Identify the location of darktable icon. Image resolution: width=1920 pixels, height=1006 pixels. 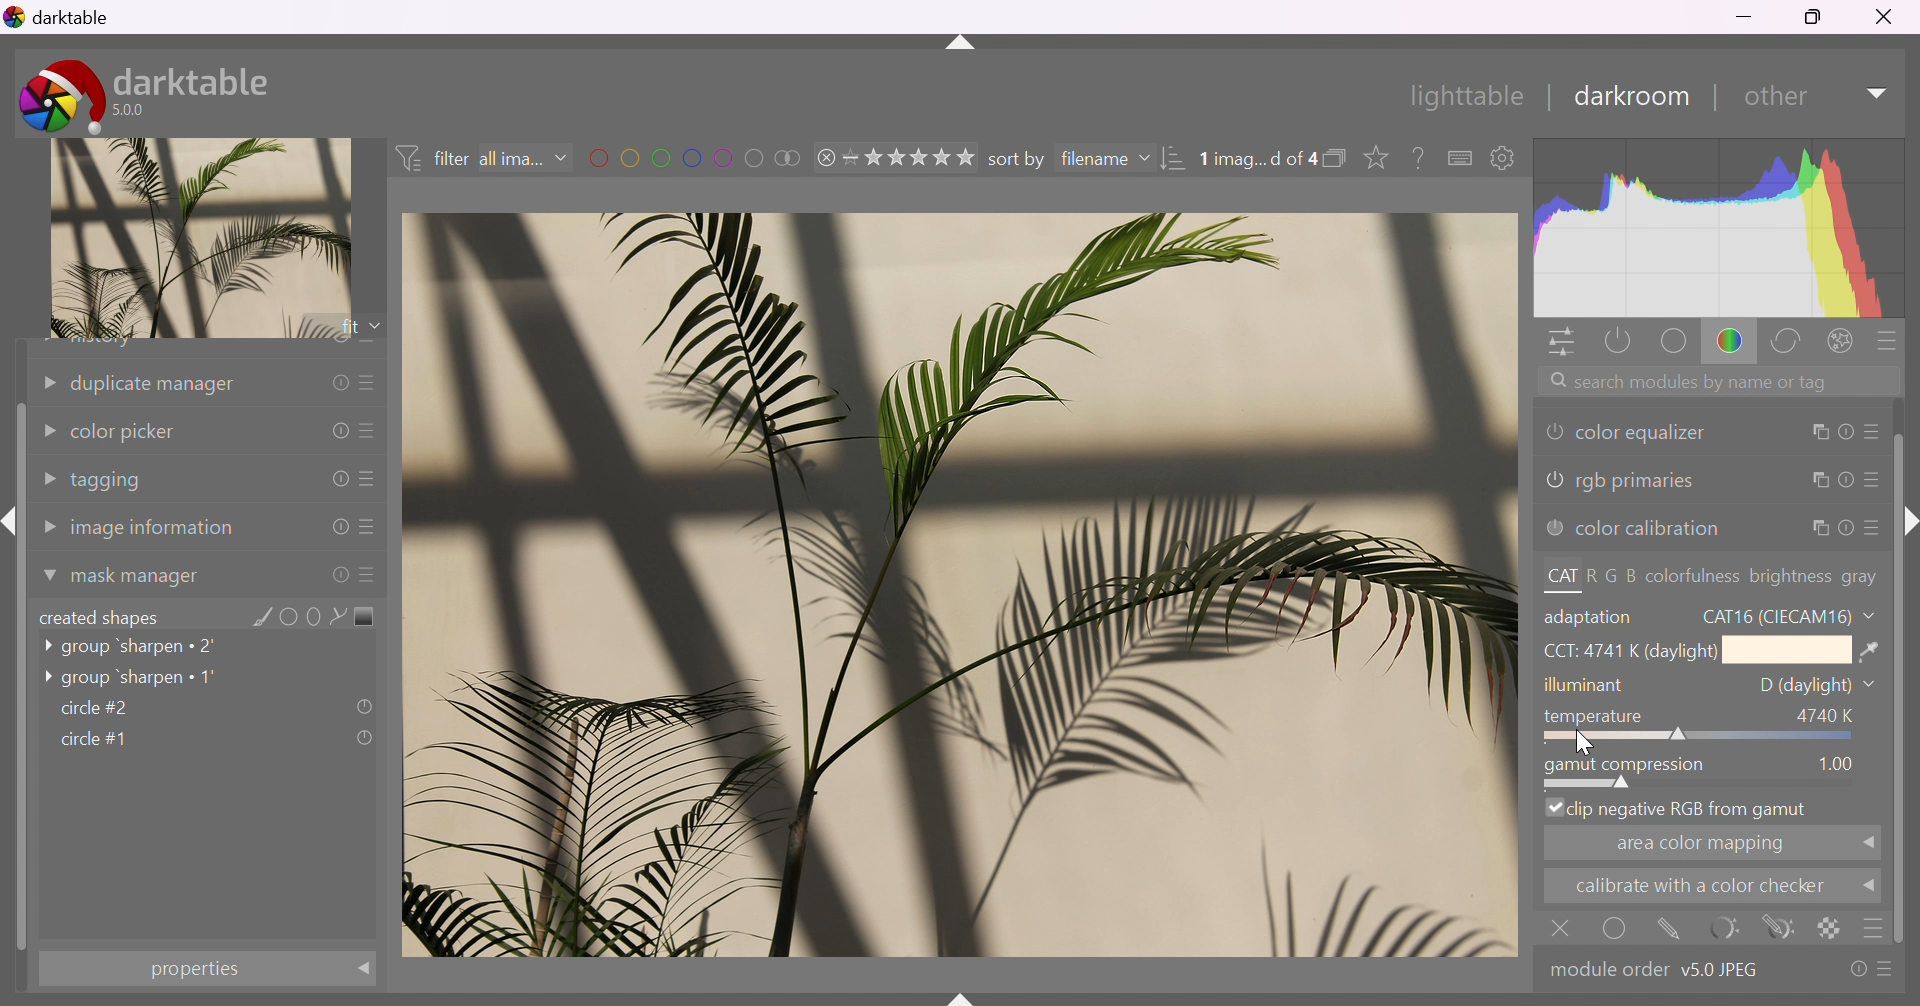
(56, 98).